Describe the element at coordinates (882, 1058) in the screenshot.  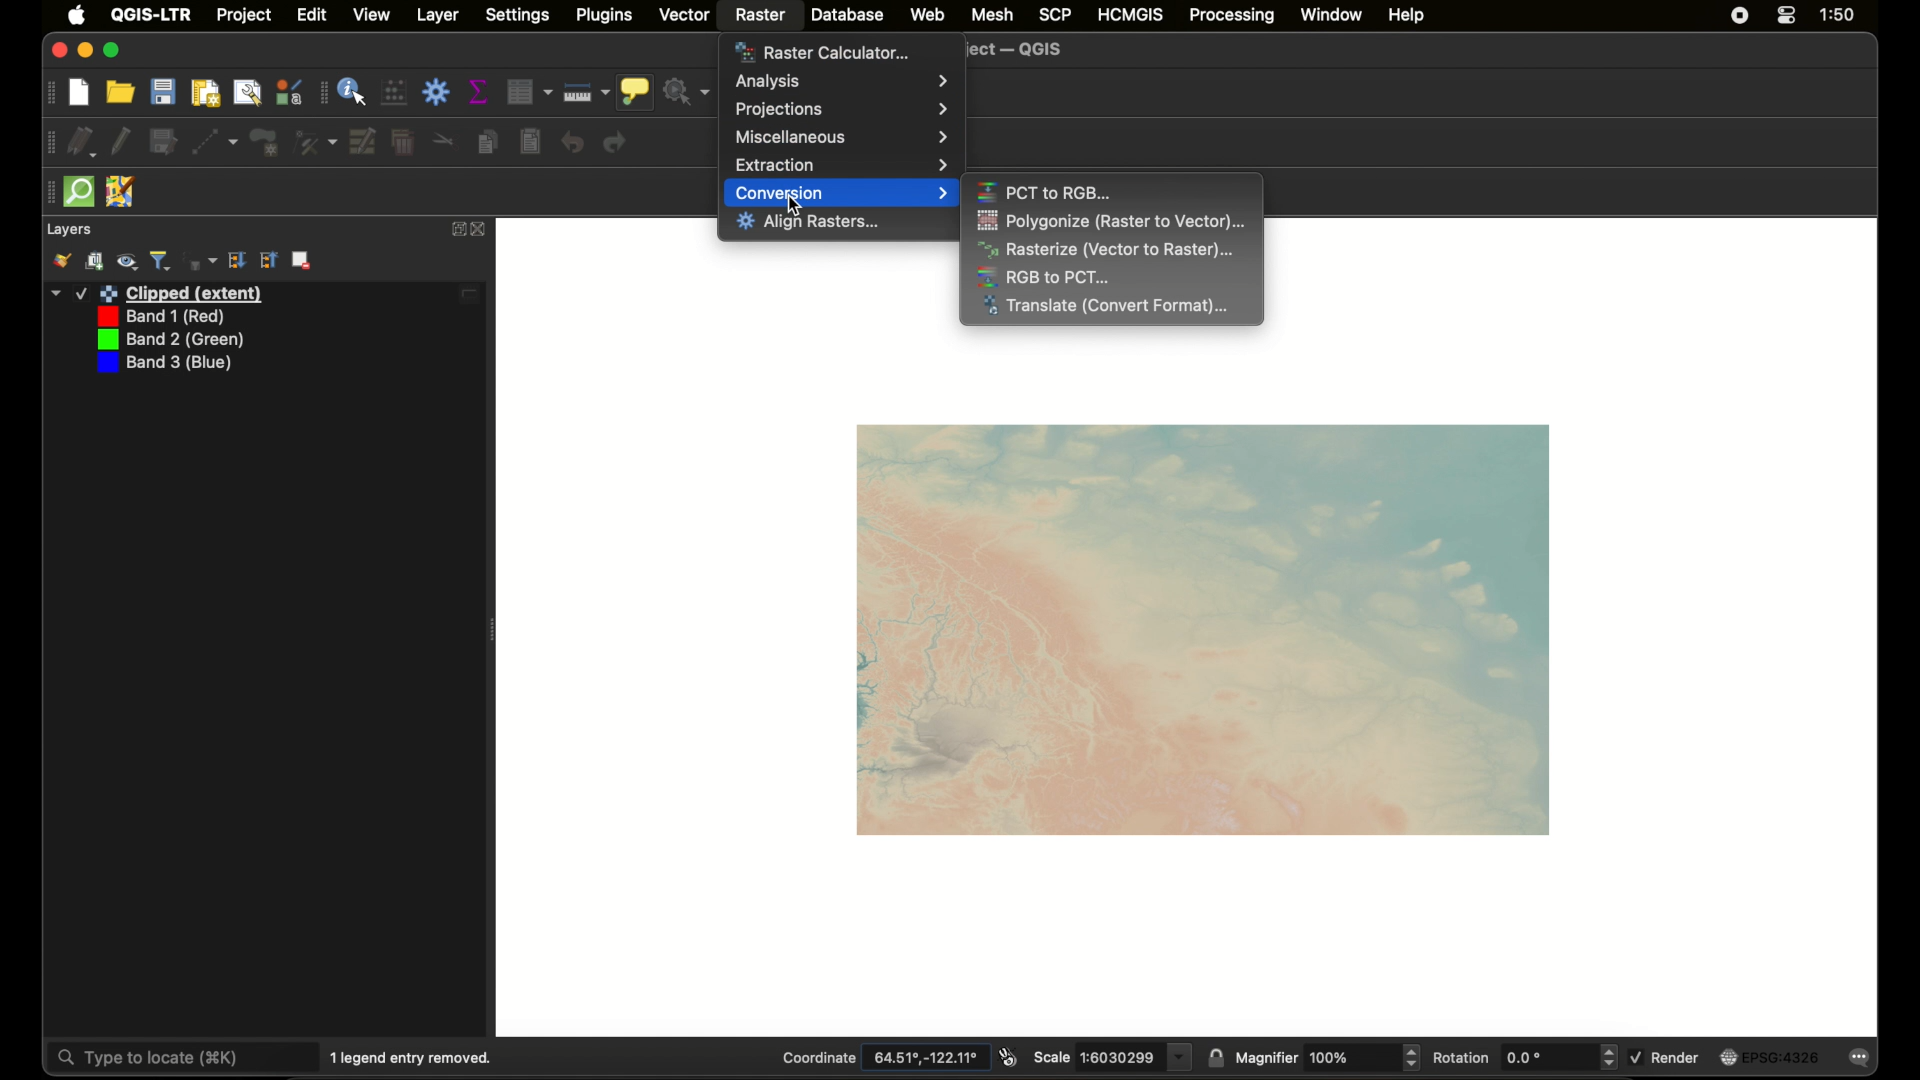
I see `coordinate` at that location.